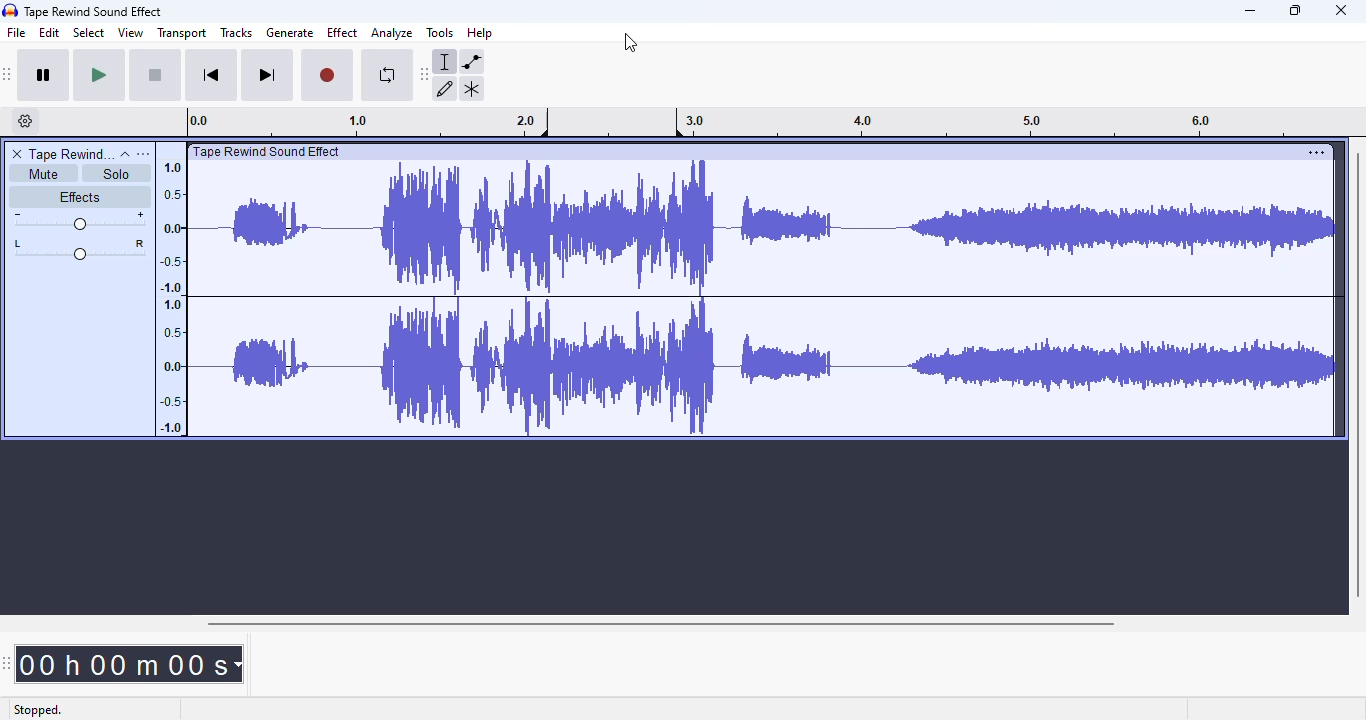 This screenshot has width=1366, height=720. I want to click on mute, so click(39, 173).